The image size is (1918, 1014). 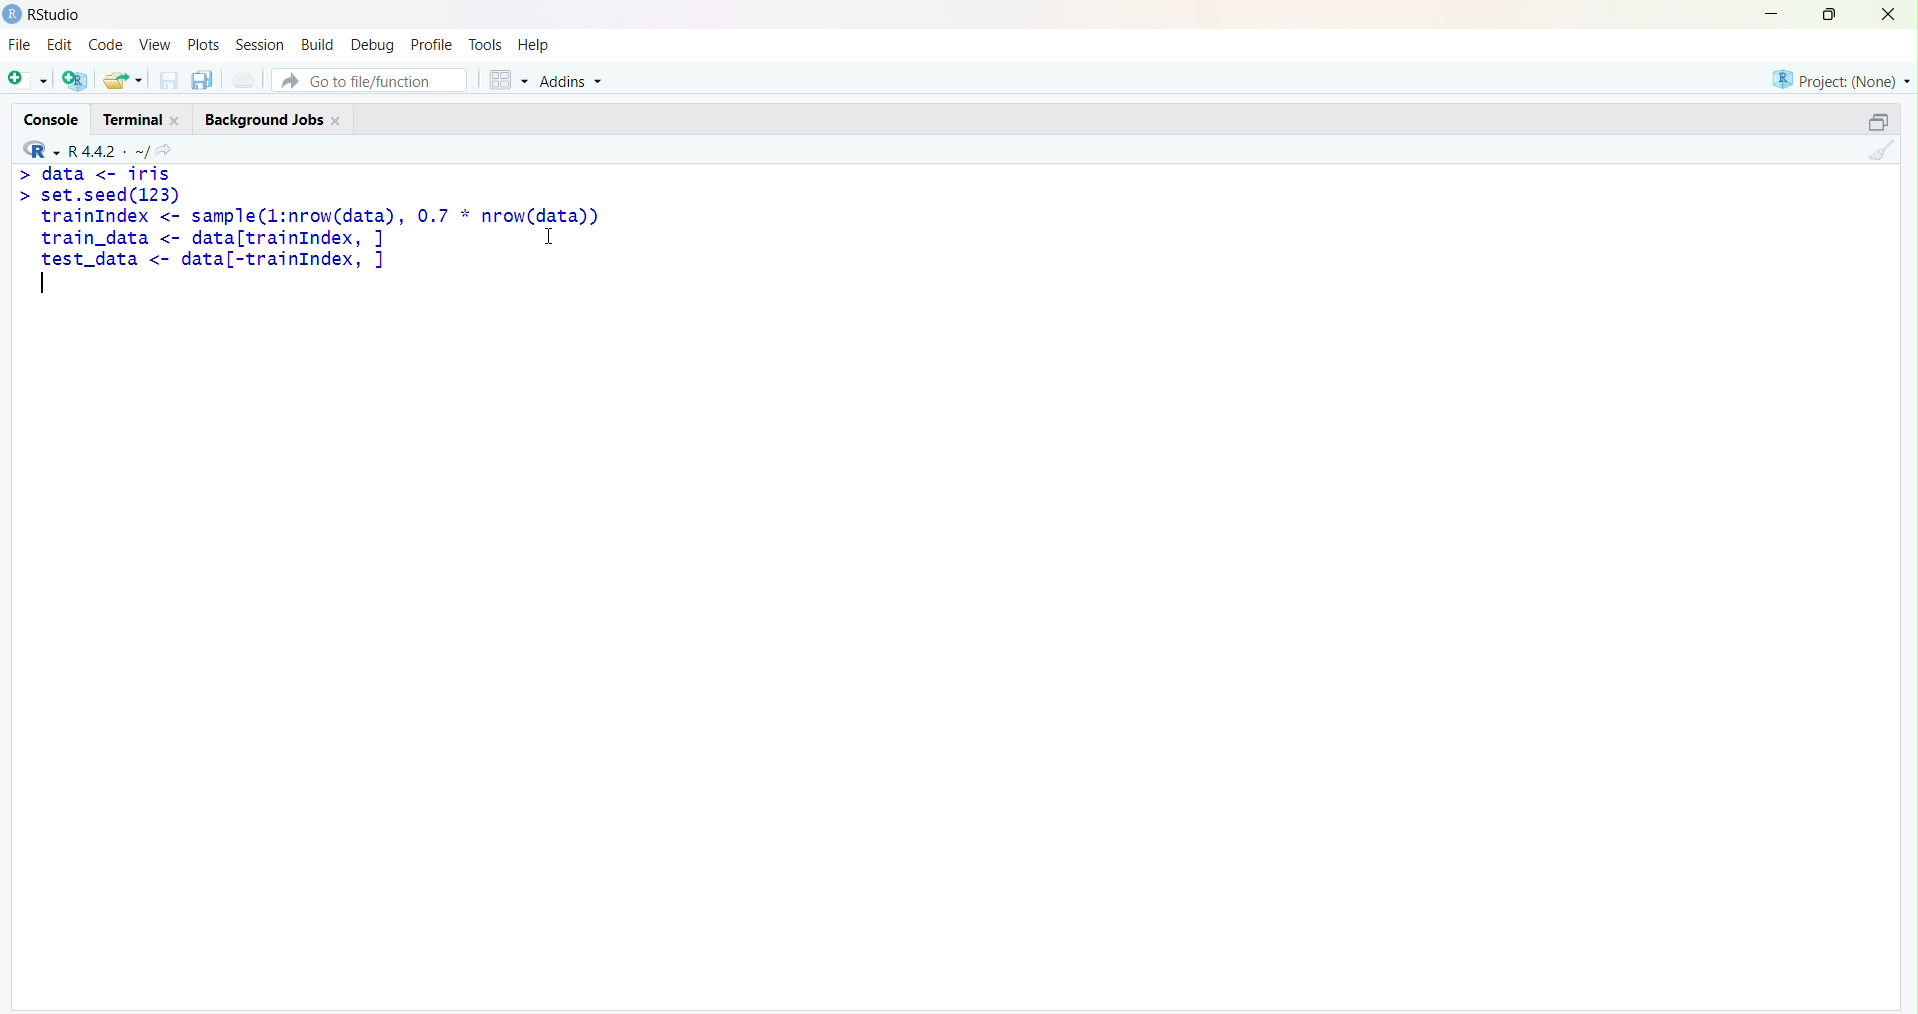 What do you see at coordinates (374, 43) in the screenshot?
I see `Debug` at bounding box center [374, 43].